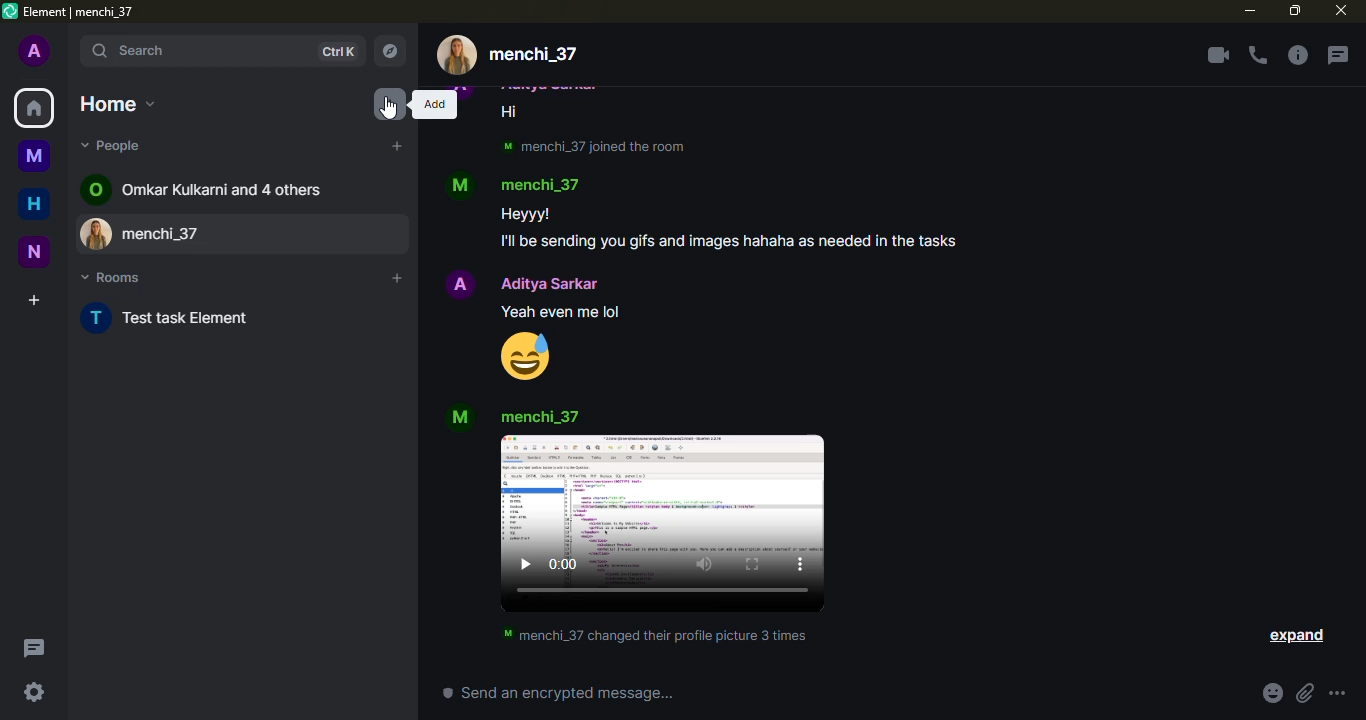  Describe the element at coordinates (98, 233) in the screenshot. I see `Profile image` at that location.